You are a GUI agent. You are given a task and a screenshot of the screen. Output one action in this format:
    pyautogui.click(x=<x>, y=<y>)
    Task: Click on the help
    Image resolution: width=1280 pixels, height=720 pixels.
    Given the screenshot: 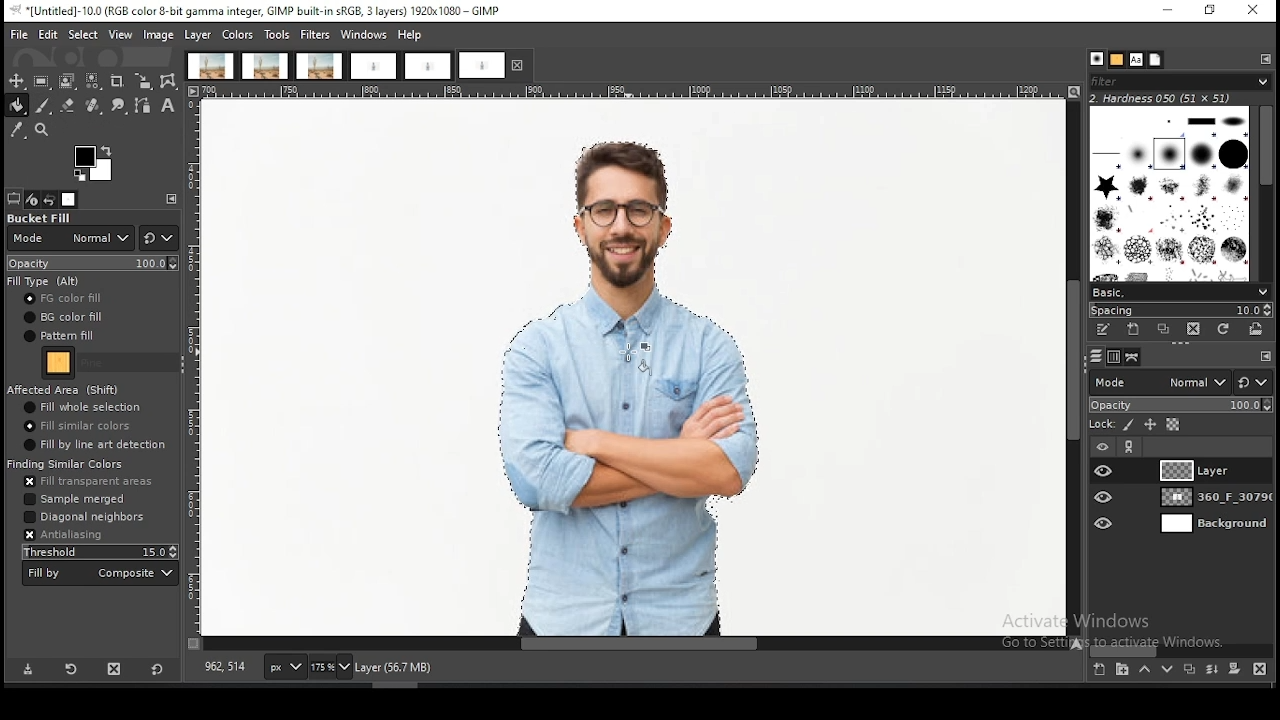 What is the action you would take?
    pyautogui.click(x=412, y=34)
    